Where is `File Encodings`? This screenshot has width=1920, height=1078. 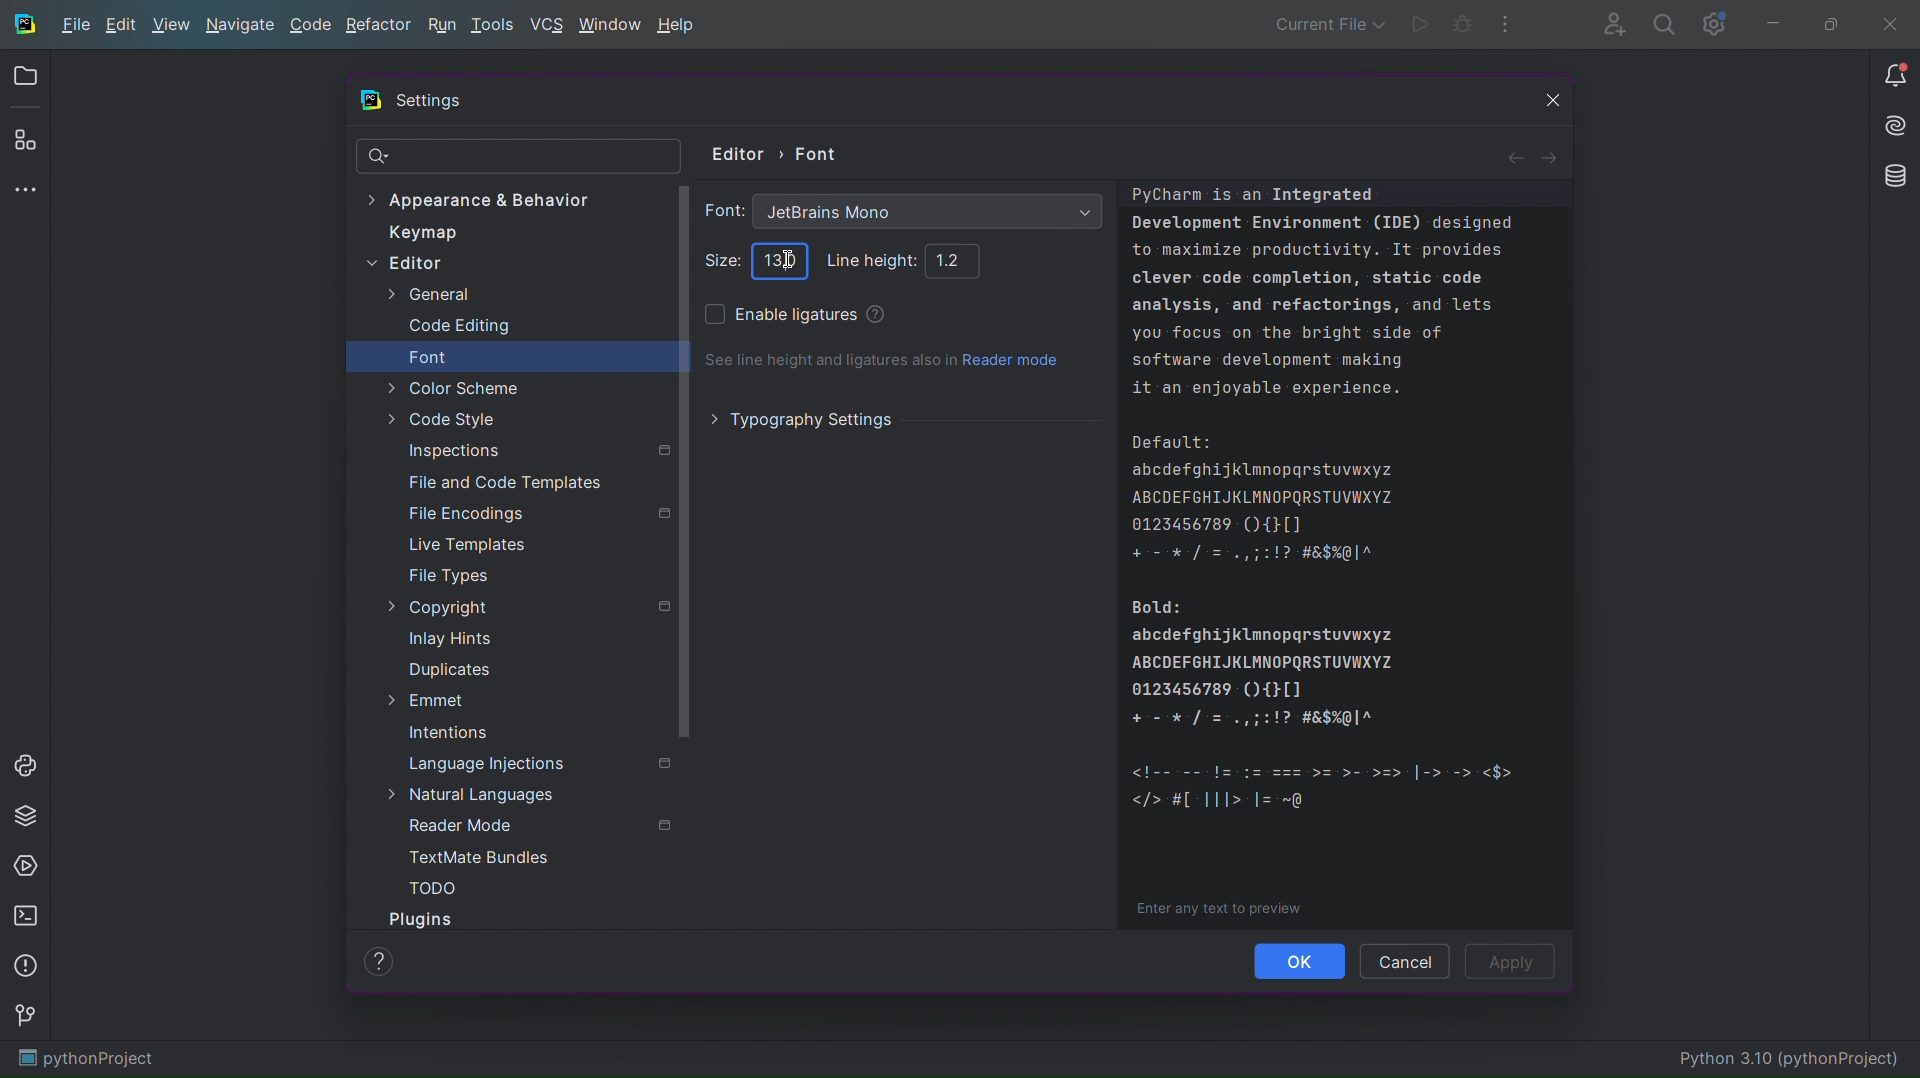
File Encodings is located at coordinates (537, 515).